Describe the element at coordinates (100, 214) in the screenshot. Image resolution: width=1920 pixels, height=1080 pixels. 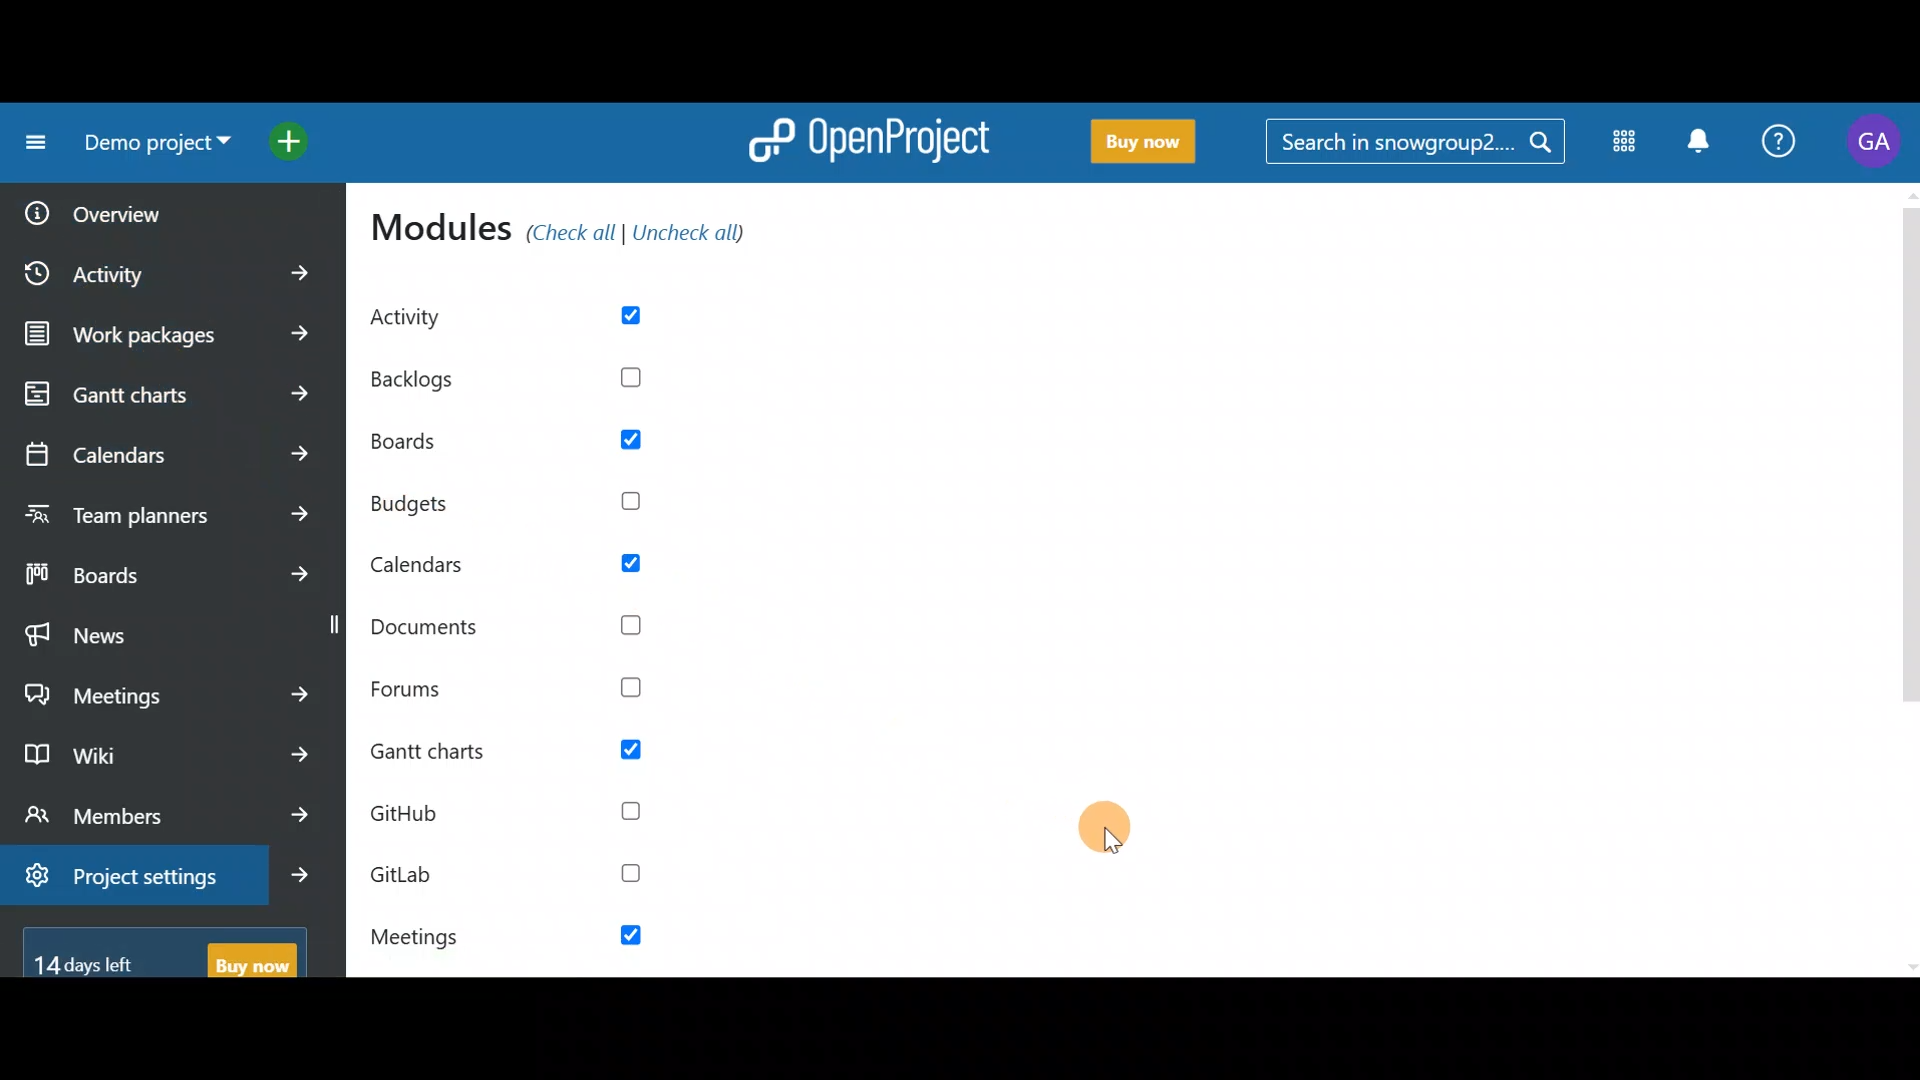
I see `Overview` at that location.